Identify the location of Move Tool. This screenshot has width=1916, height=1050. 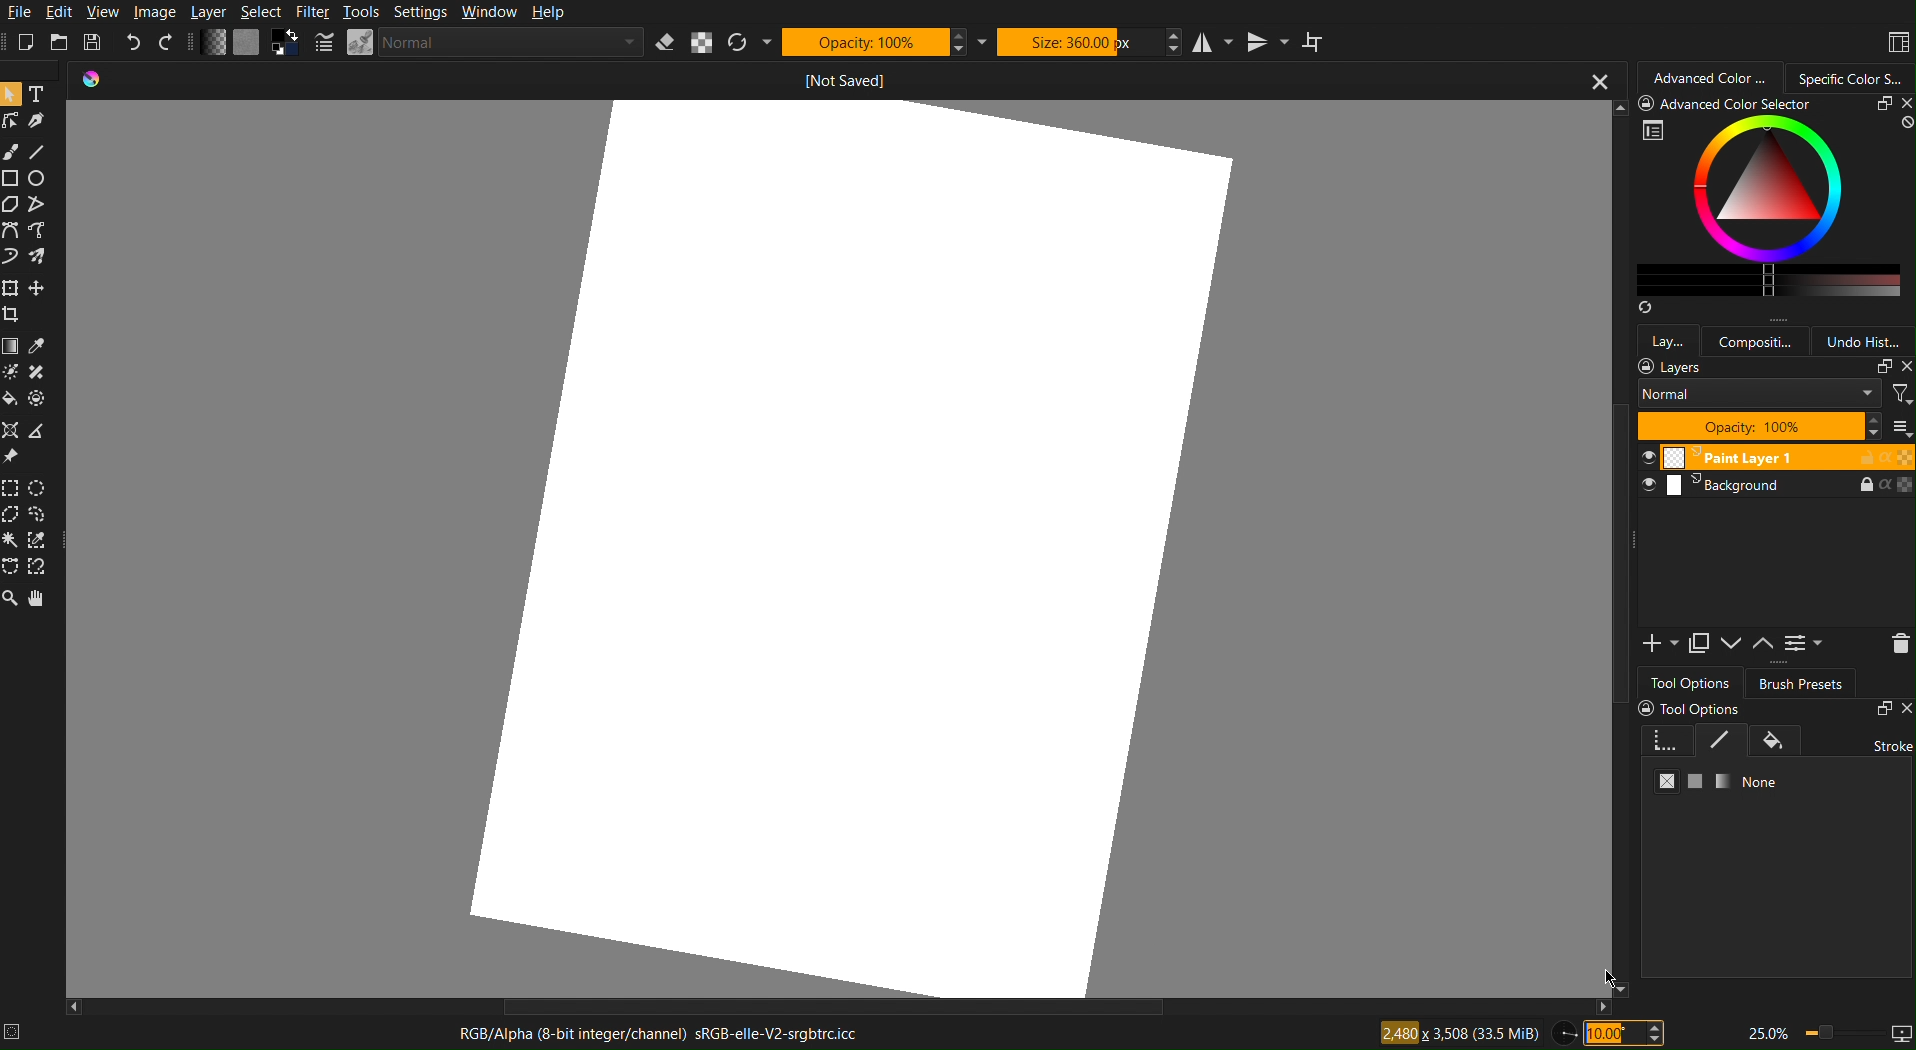
(36, 289).